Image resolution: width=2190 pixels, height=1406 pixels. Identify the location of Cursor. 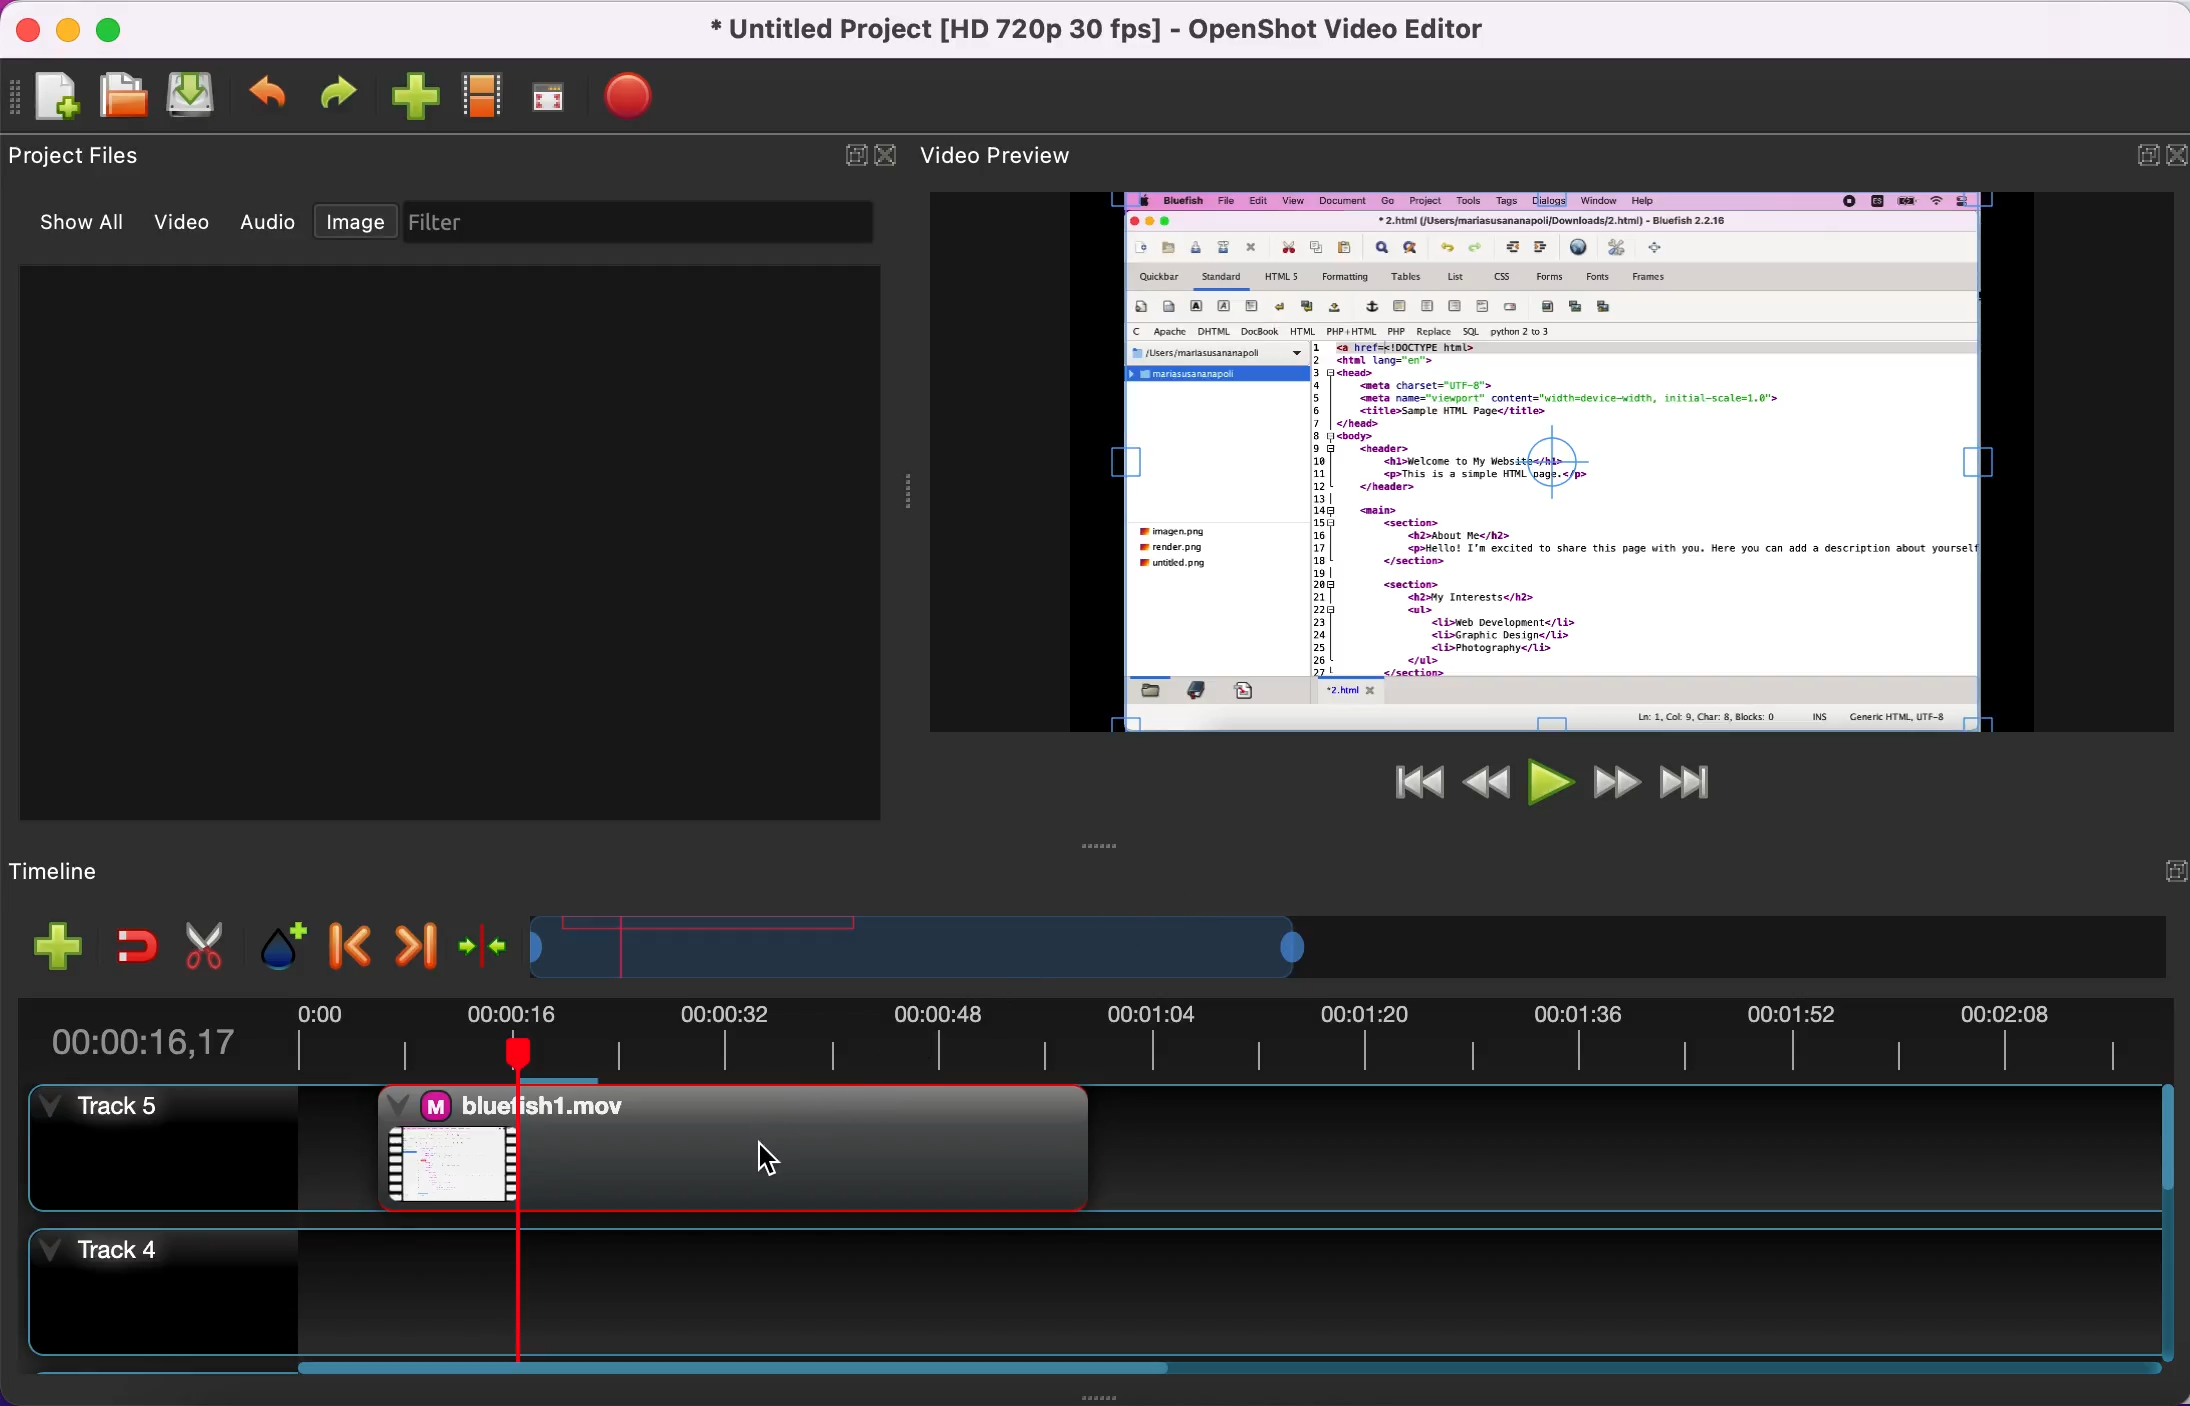
(769, 1158).